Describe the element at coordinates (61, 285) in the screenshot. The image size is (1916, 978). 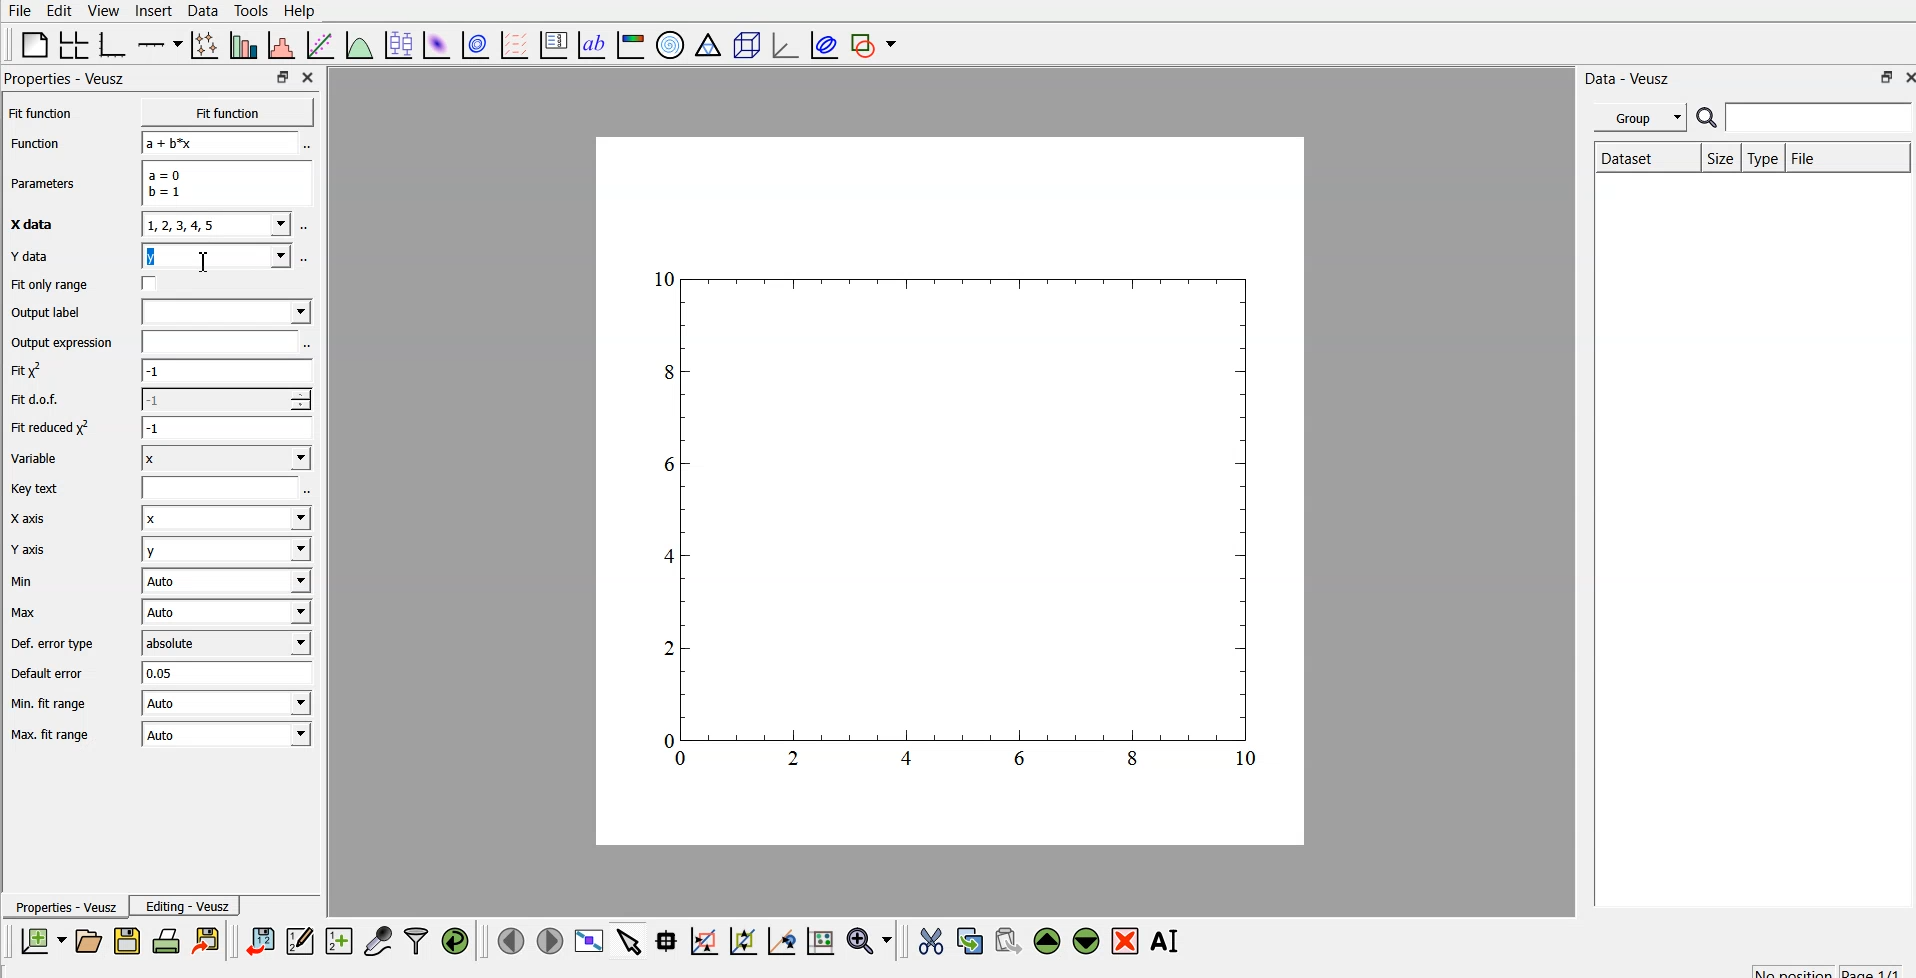
I see `Fit only range` at that location.